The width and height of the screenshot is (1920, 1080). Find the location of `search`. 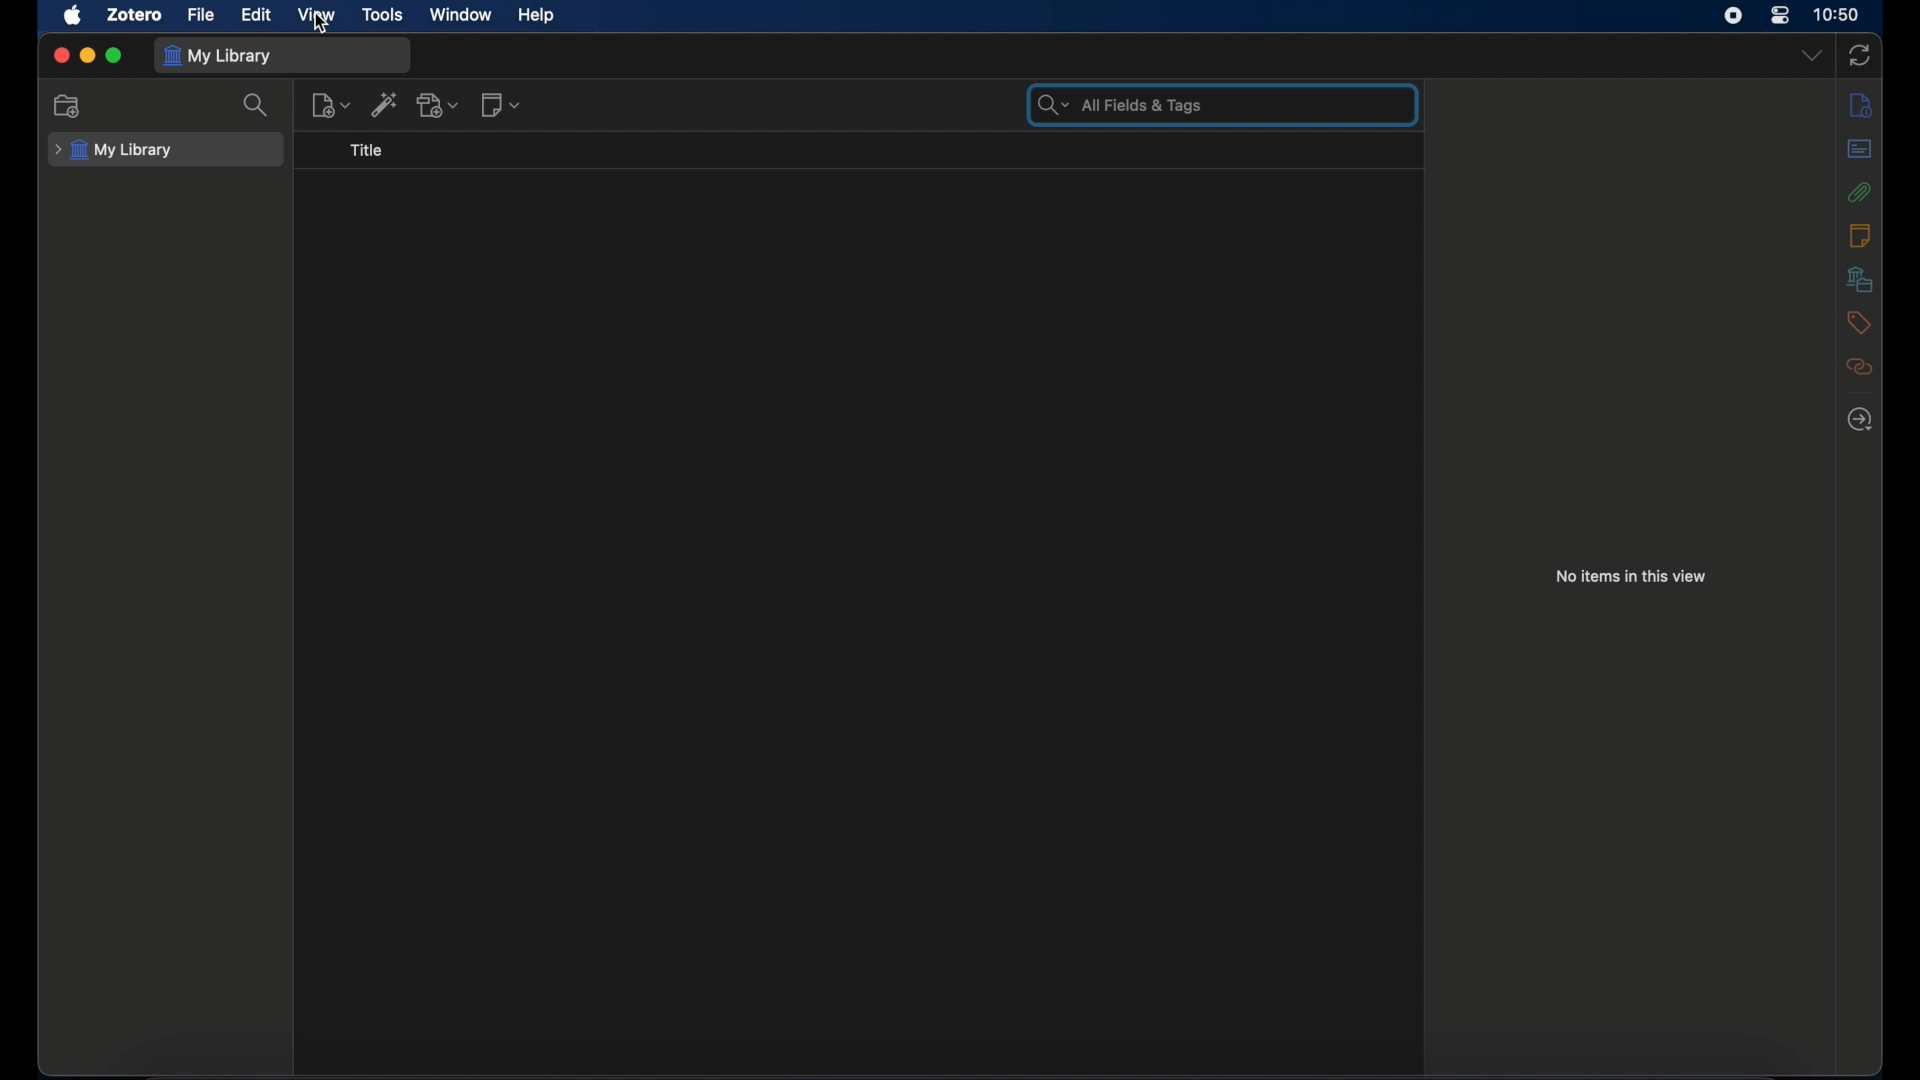

search is located at coordinates (258, 105).